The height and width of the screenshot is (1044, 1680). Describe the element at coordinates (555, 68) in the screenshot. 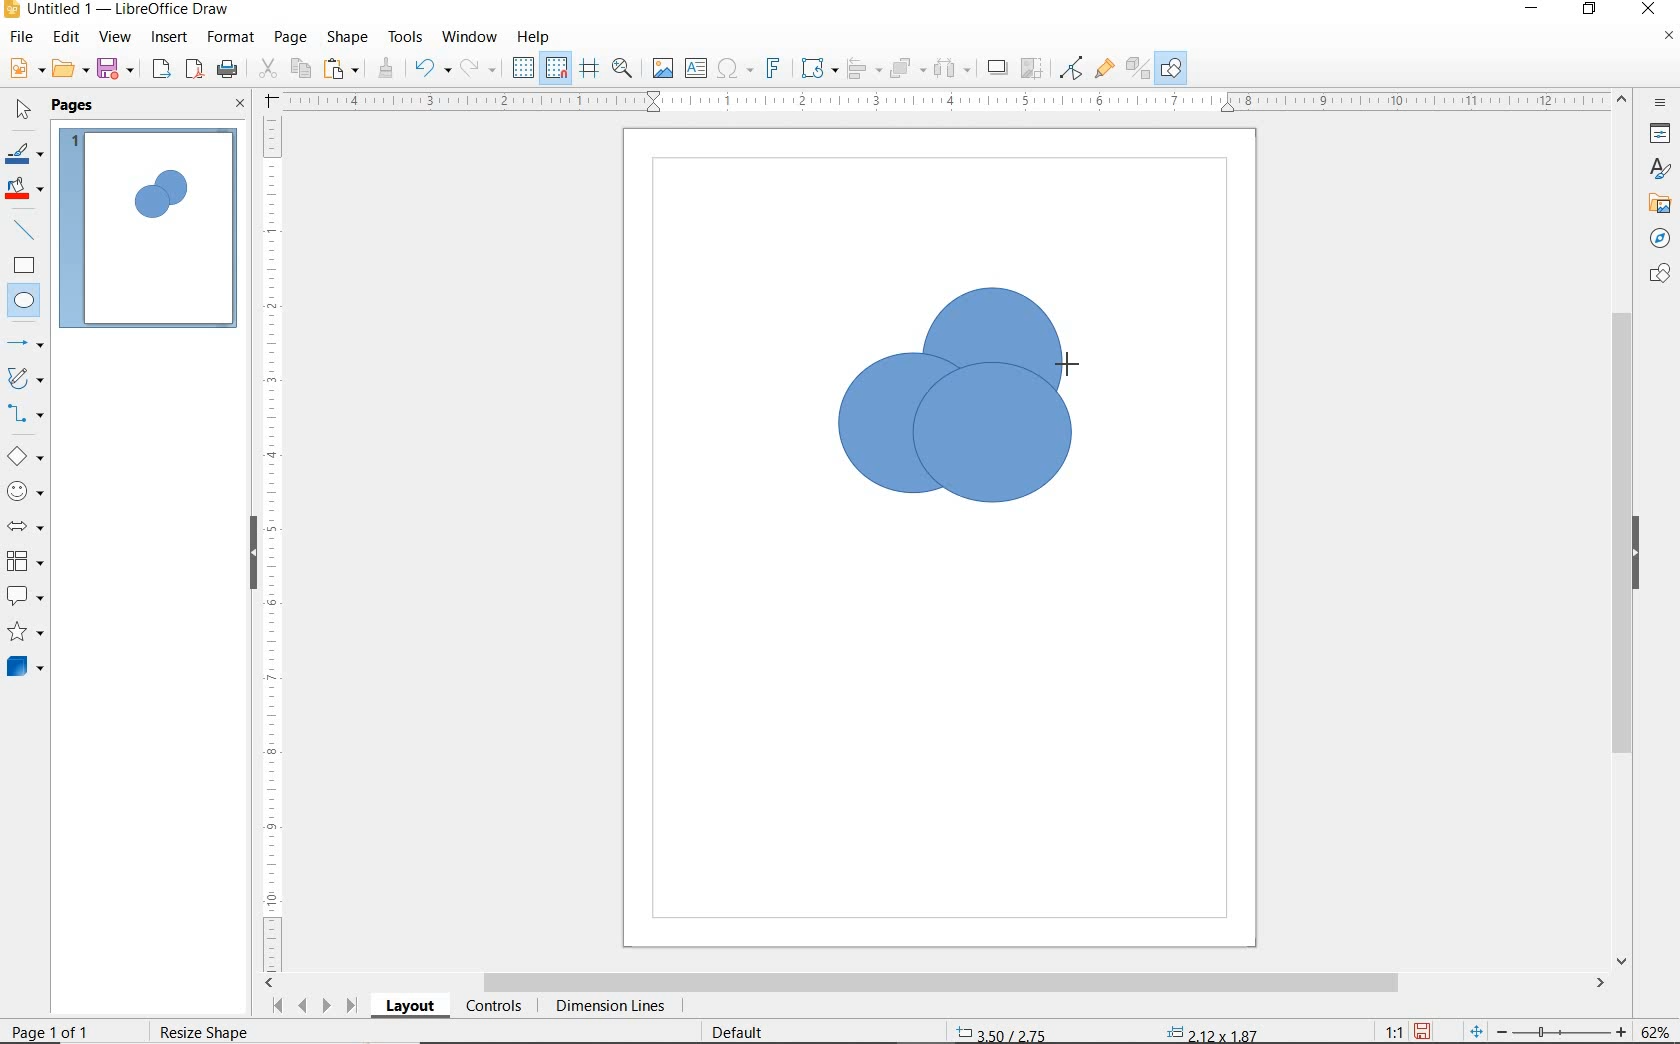

I see `SNAP TO GRID` at that location.